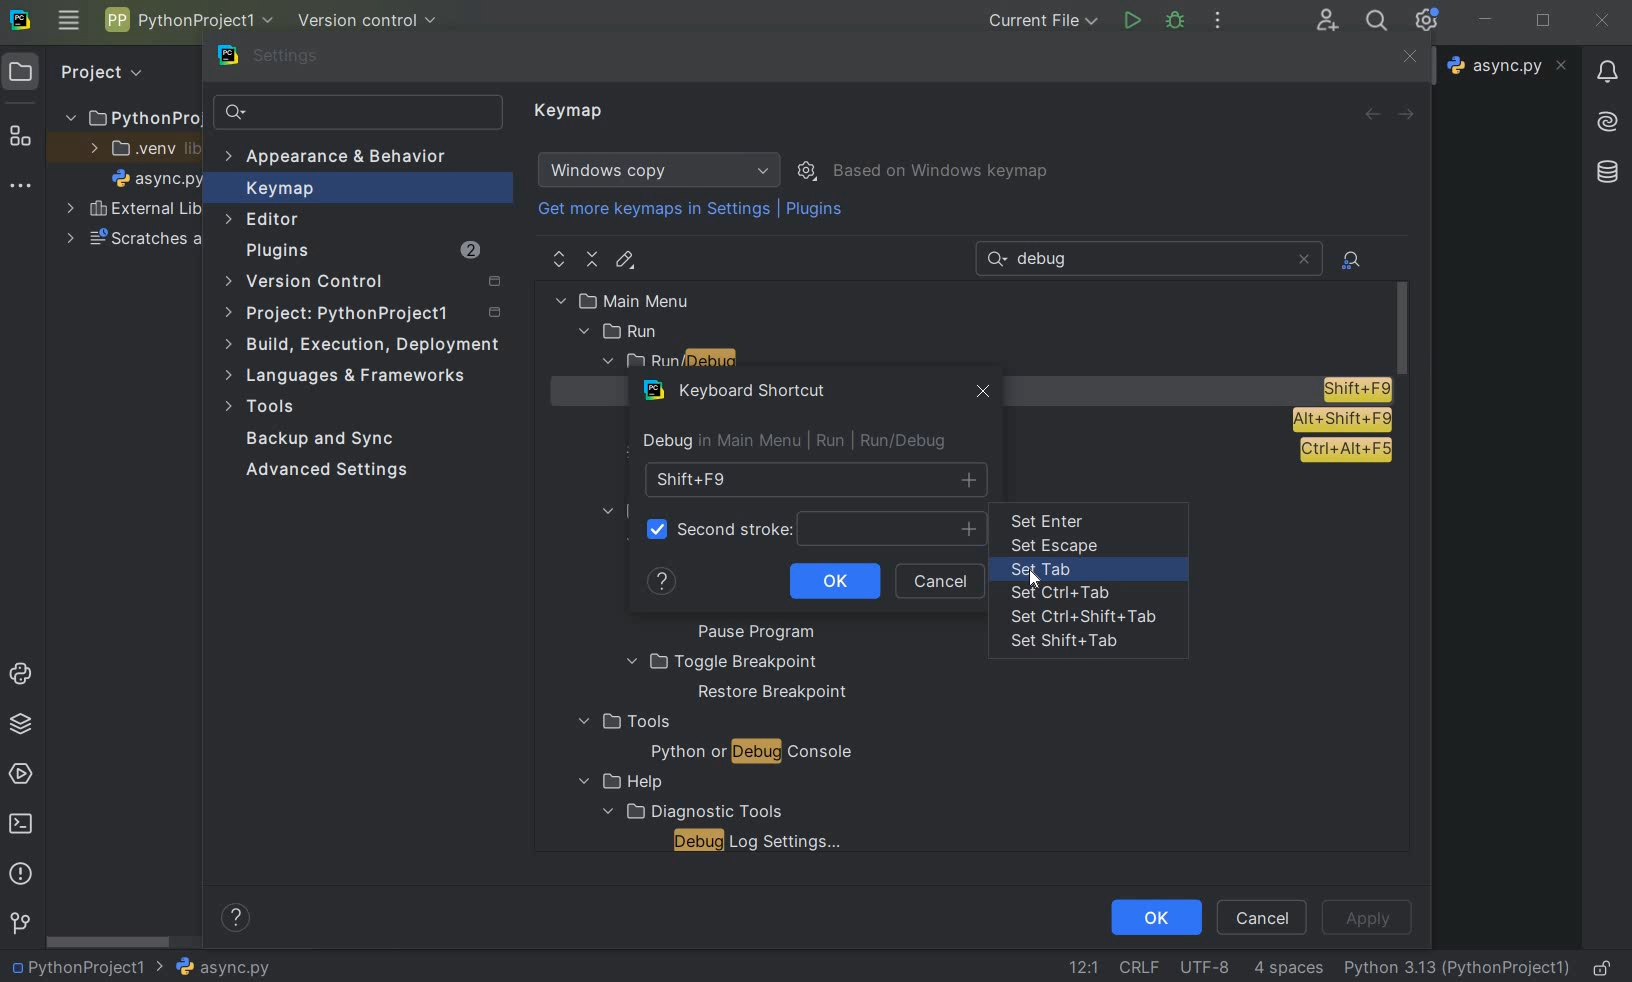  I want to click on ide and project settings, so click(1428, 20).